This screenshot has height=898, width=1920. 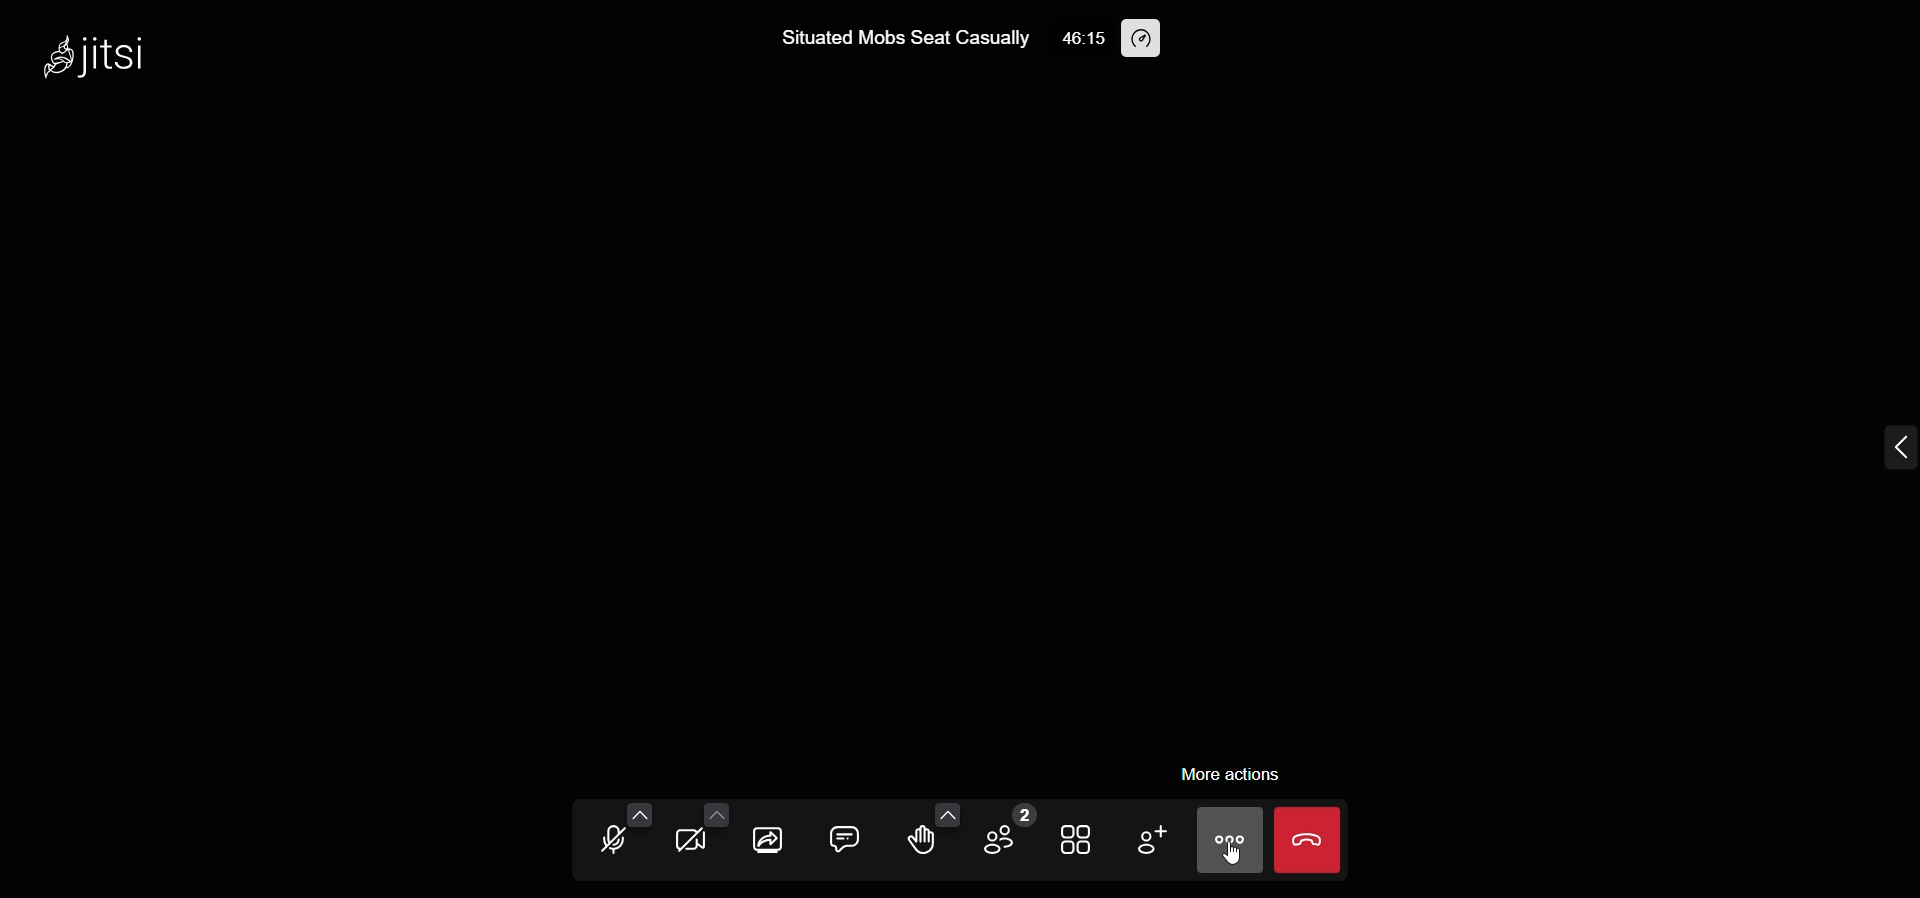 What do you see at coordinates (844, 839) in the screenshot?
I see `chat` at bounding box center [844, 839].